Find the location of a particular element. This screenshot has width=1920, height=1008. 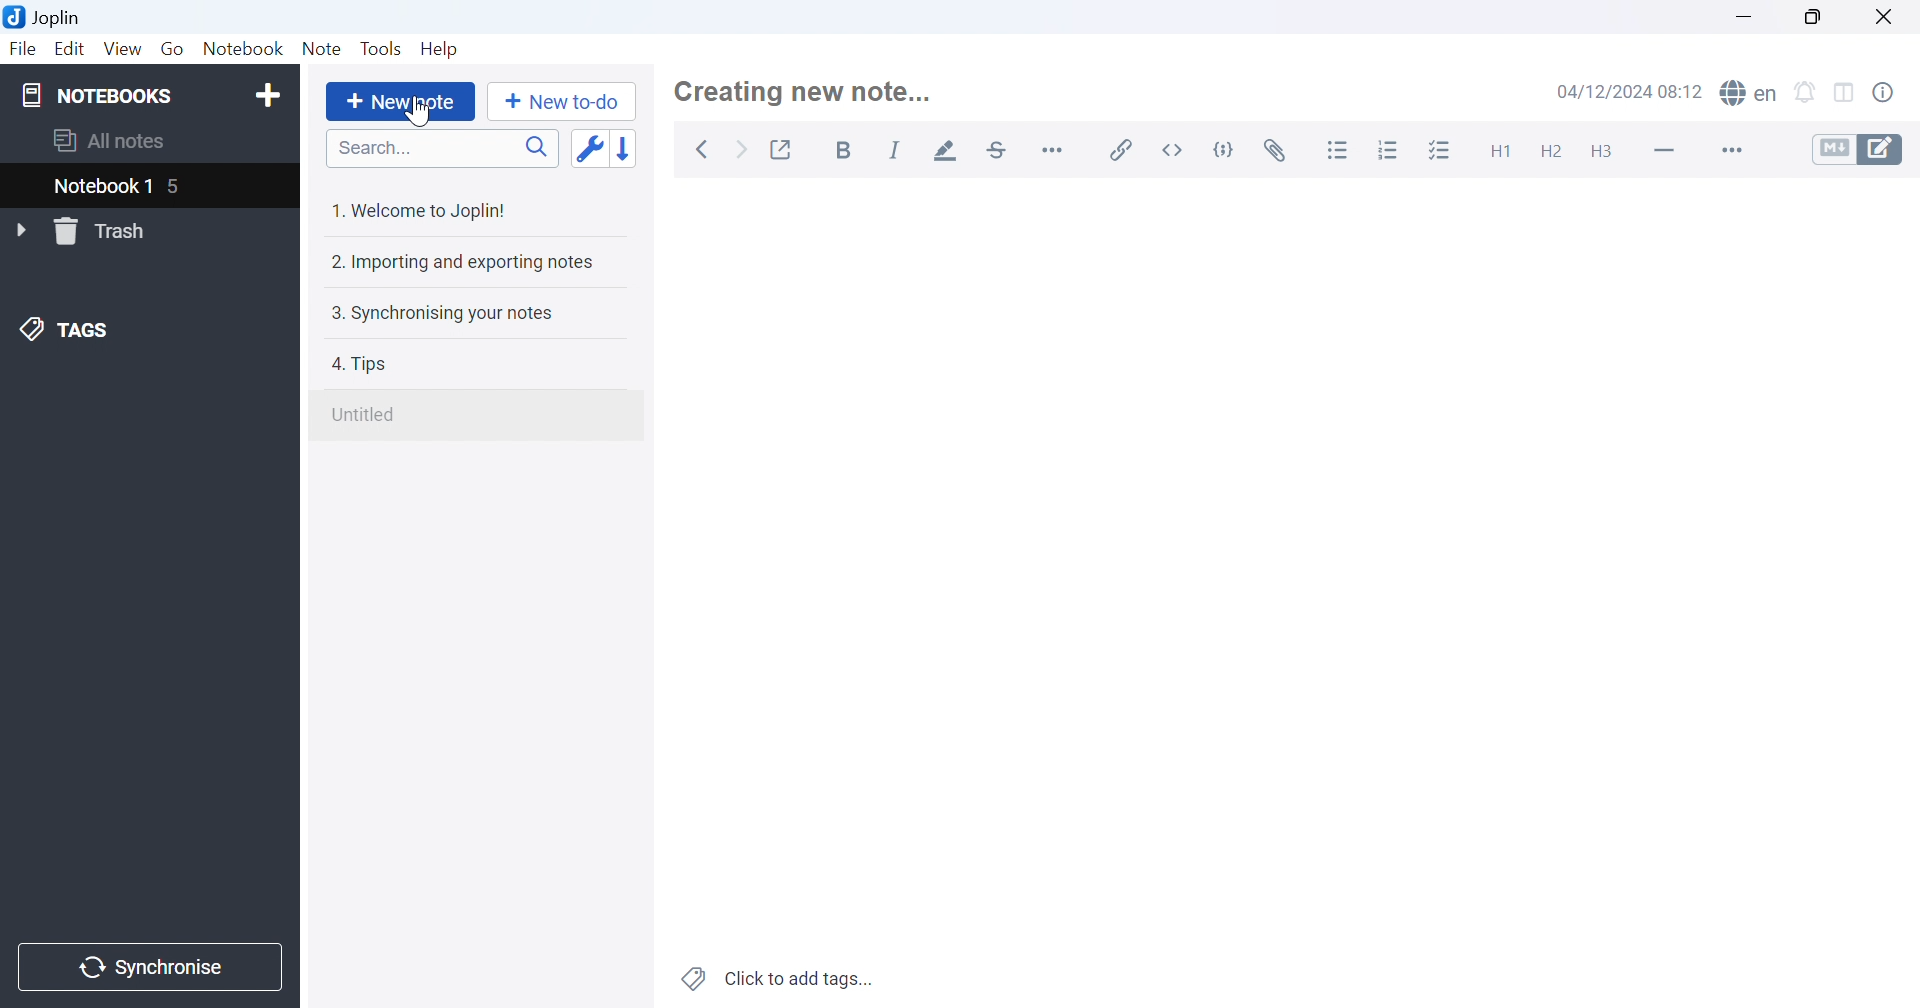

Toggle editors is located at coordinates (1859, 150).